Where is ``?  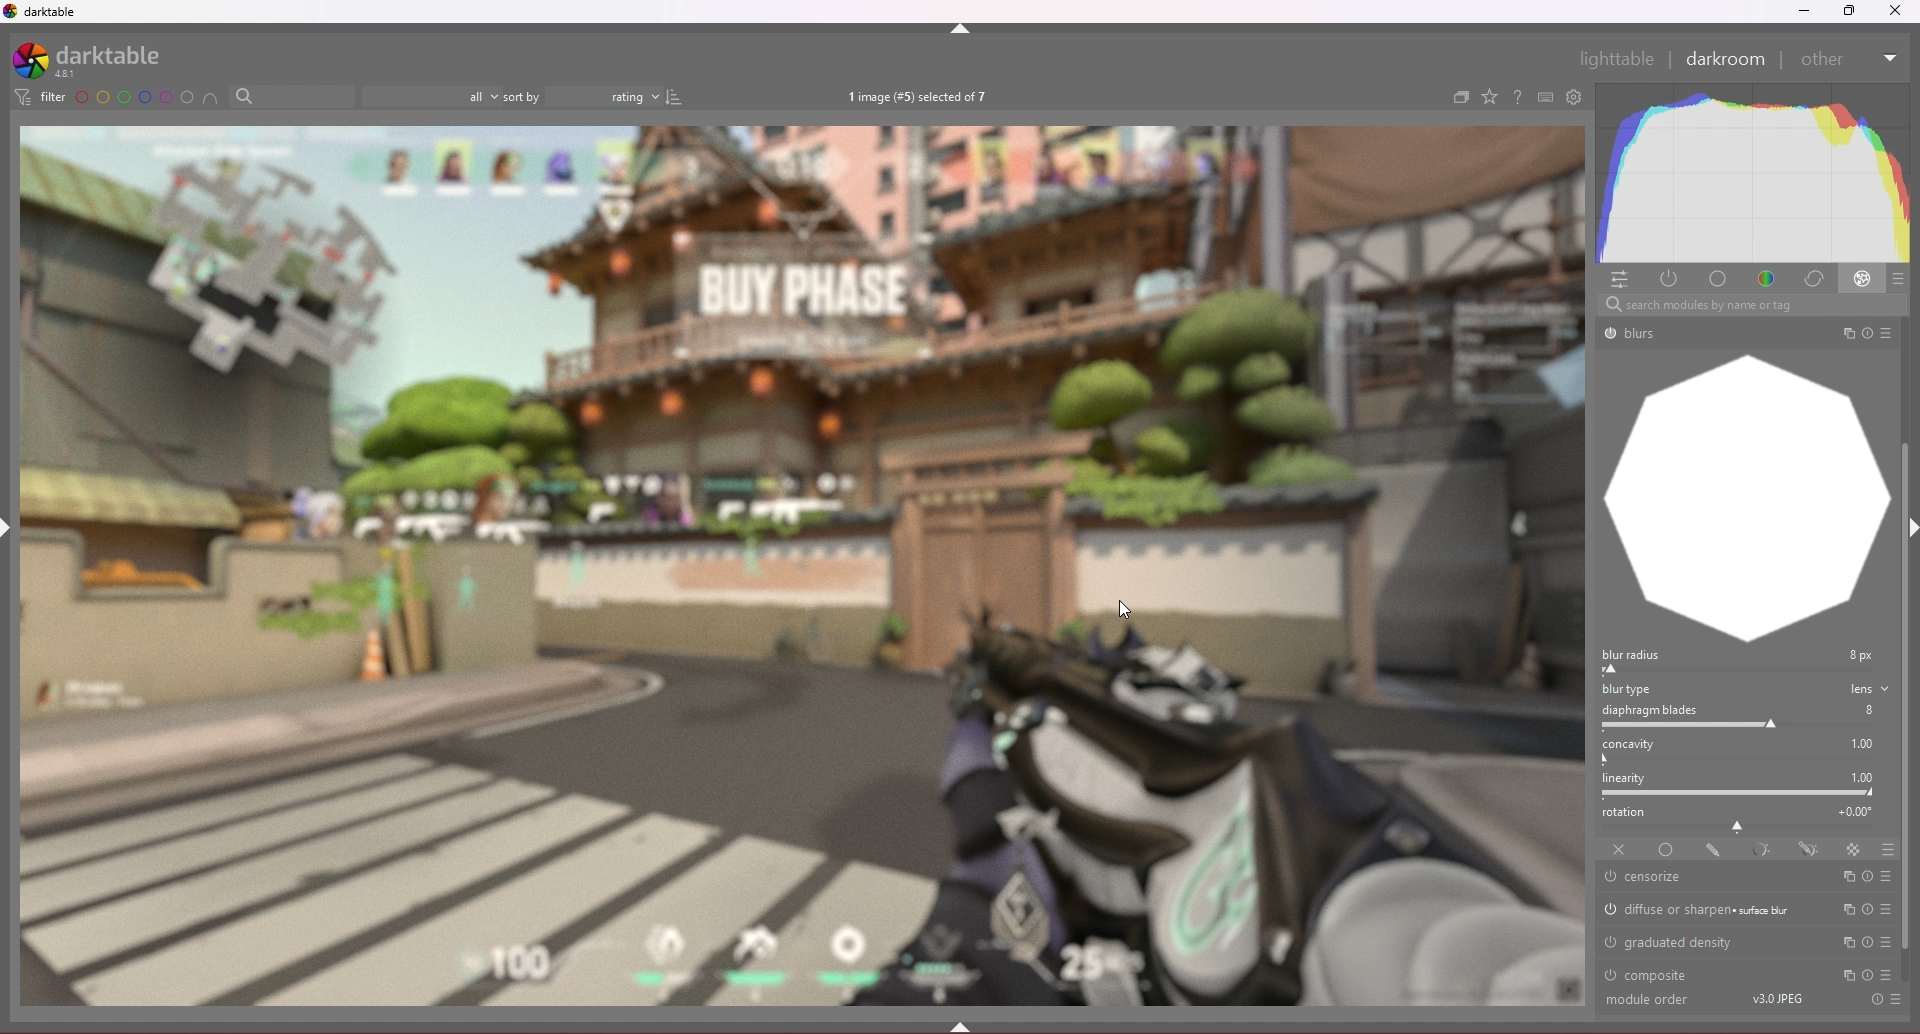
 is located at coordinates (1615, 58).